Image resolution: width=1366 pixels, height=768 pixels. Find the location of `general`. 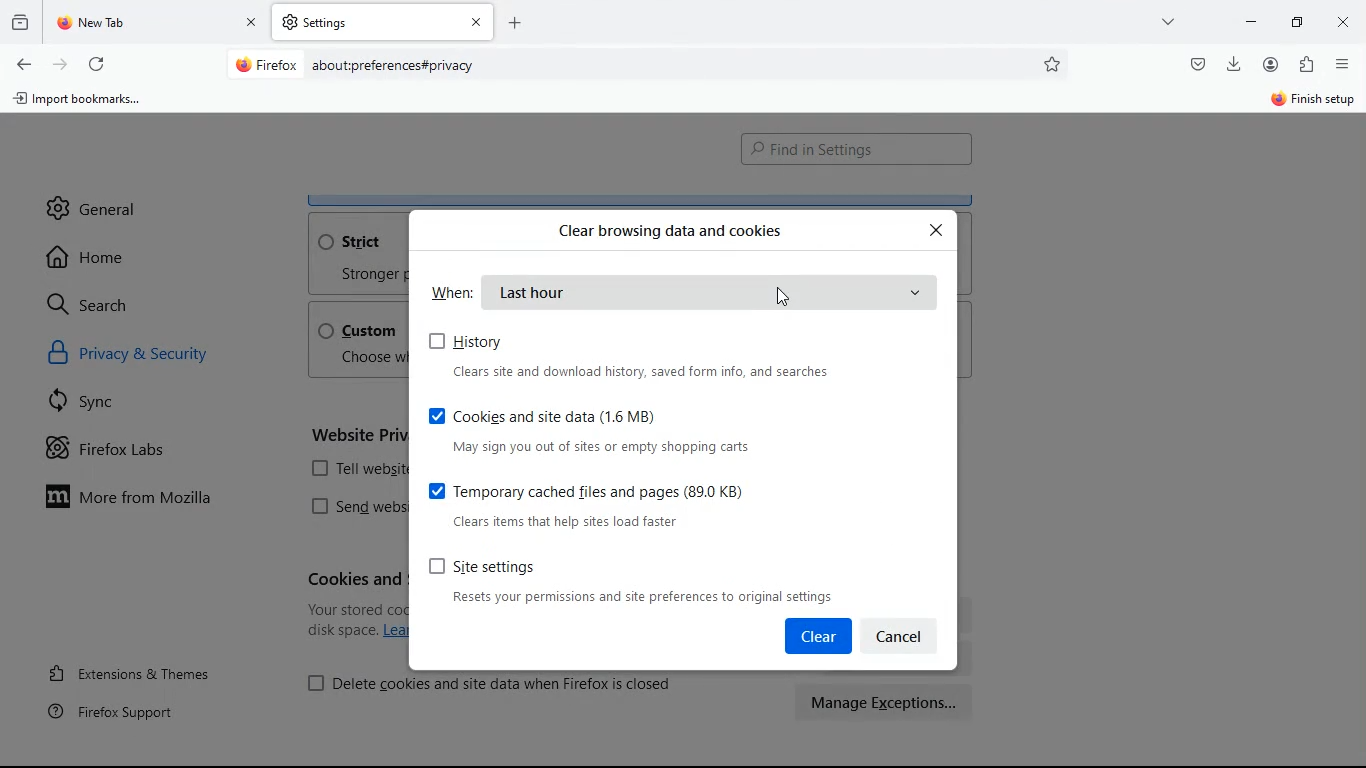

general is located at coordinates (93, 201).